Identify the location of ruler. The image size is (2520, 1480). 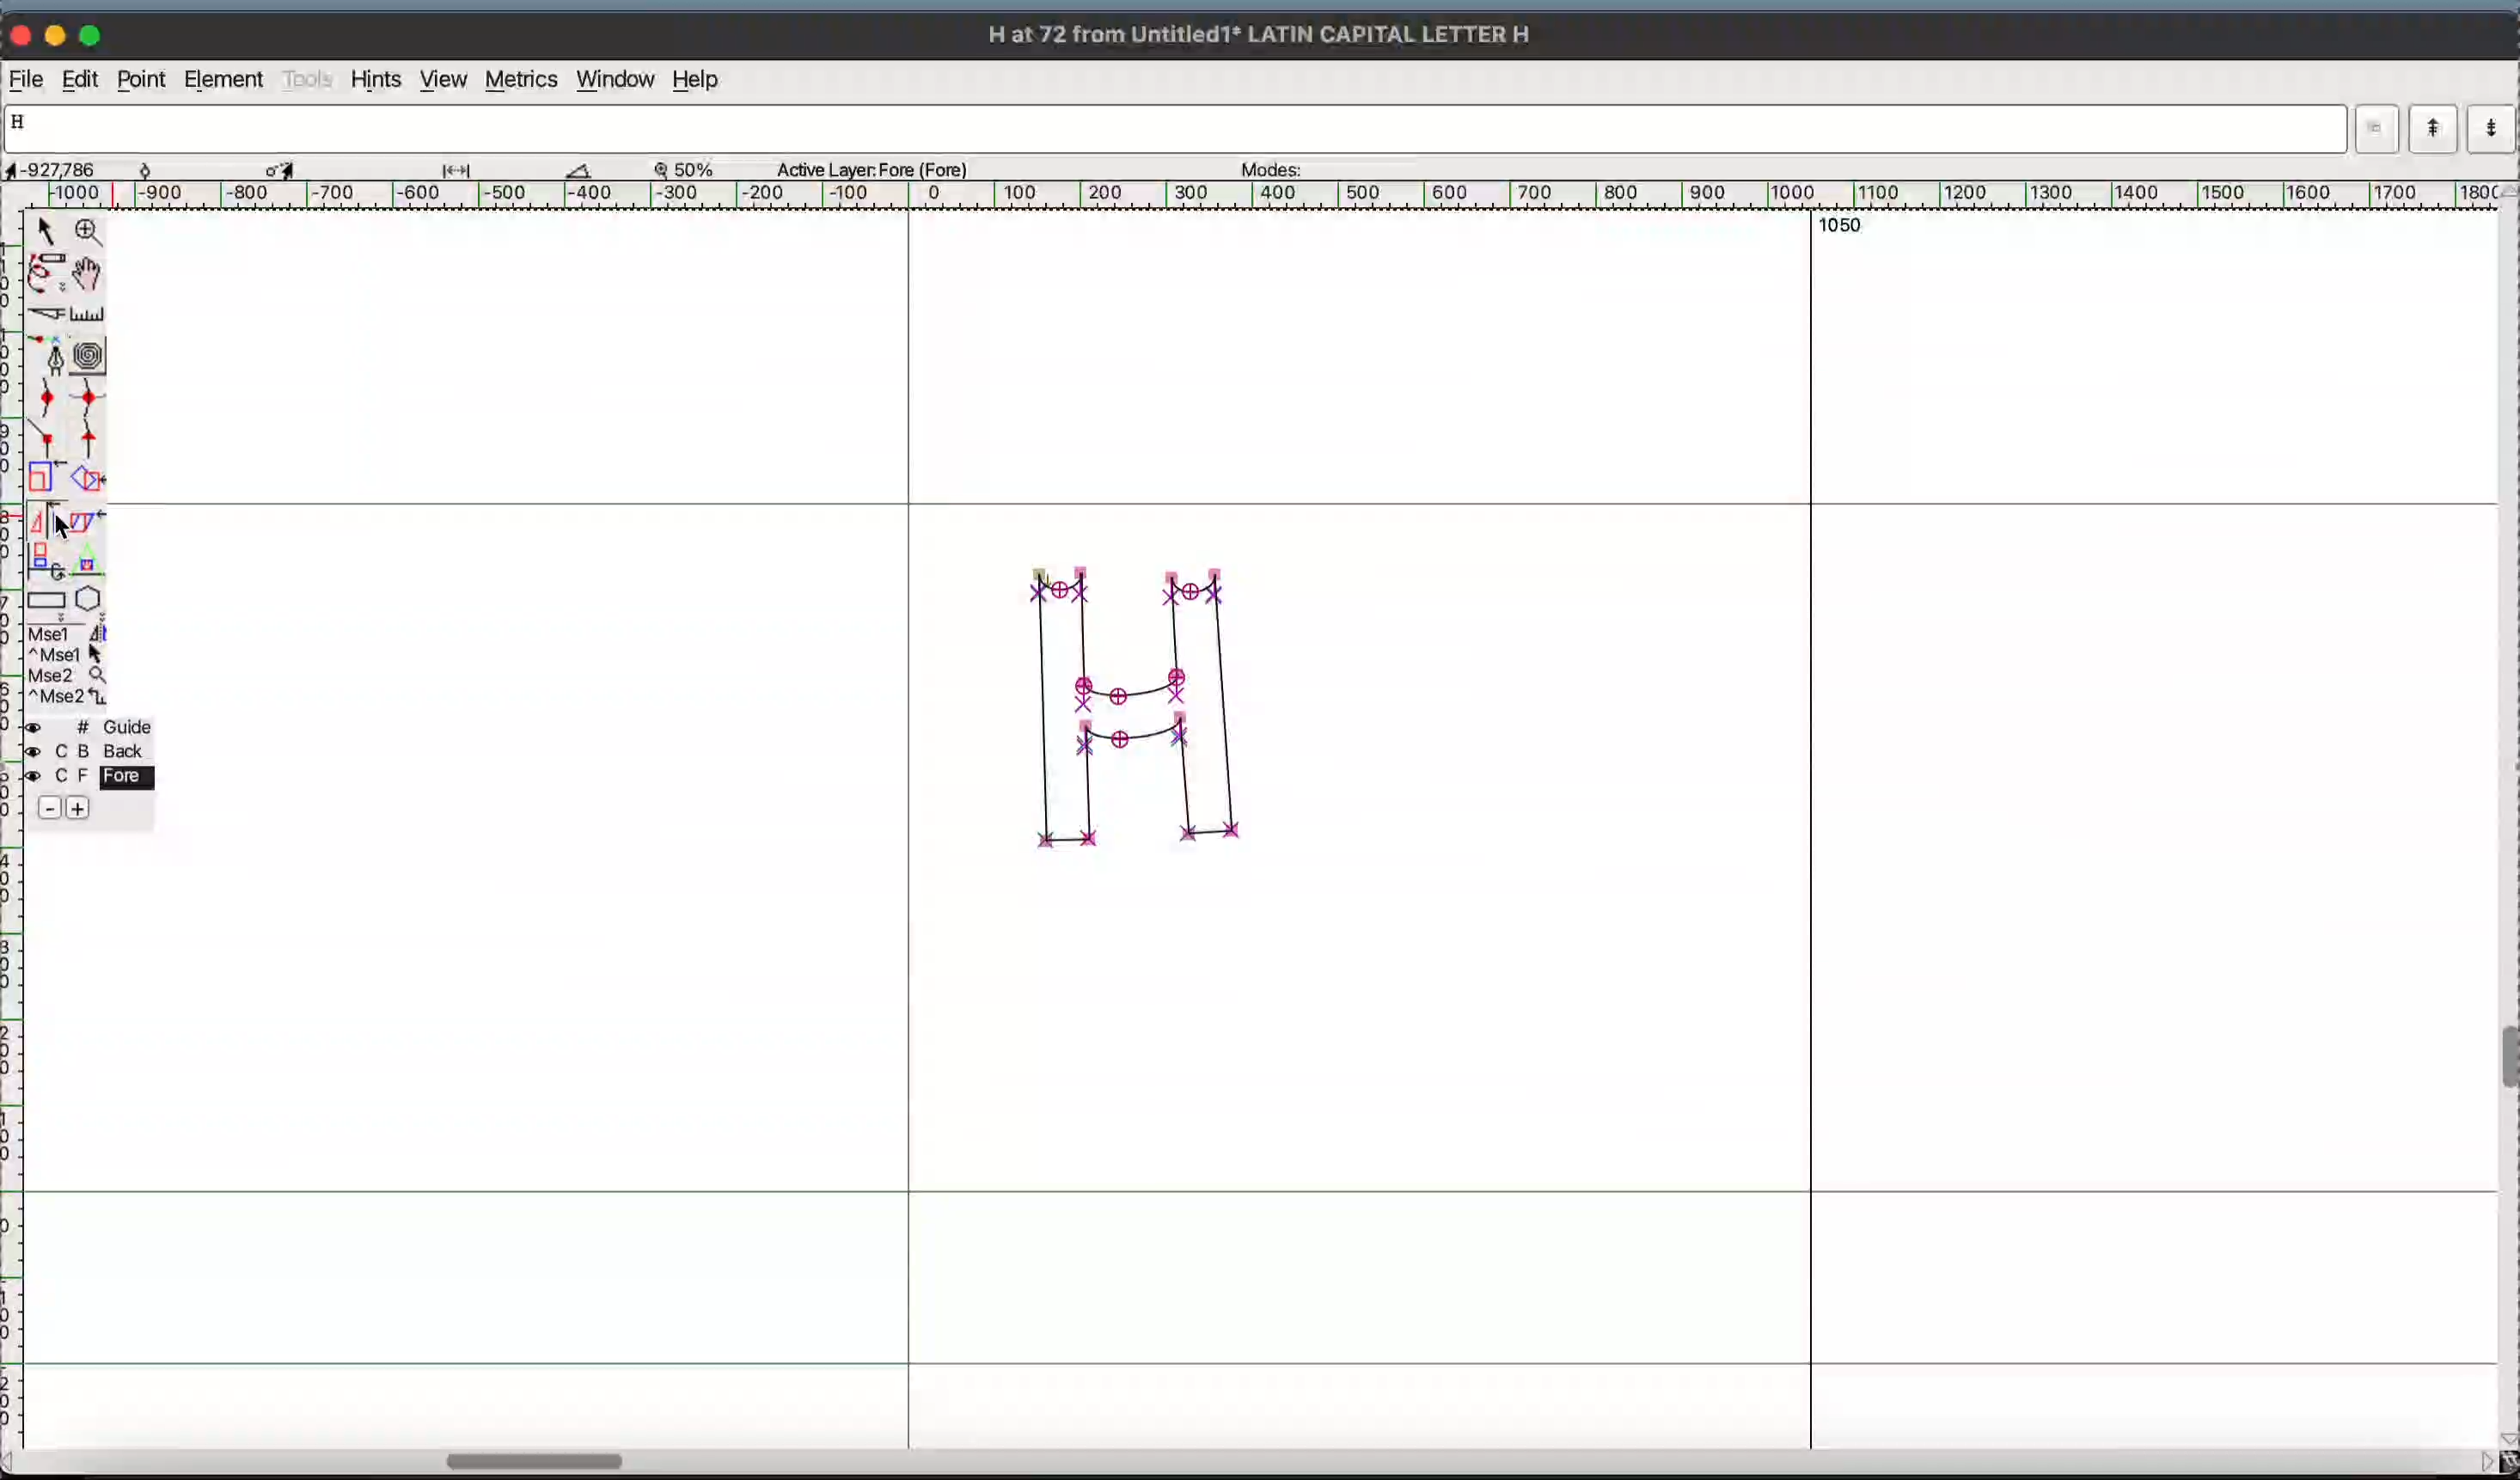
(86, 313).